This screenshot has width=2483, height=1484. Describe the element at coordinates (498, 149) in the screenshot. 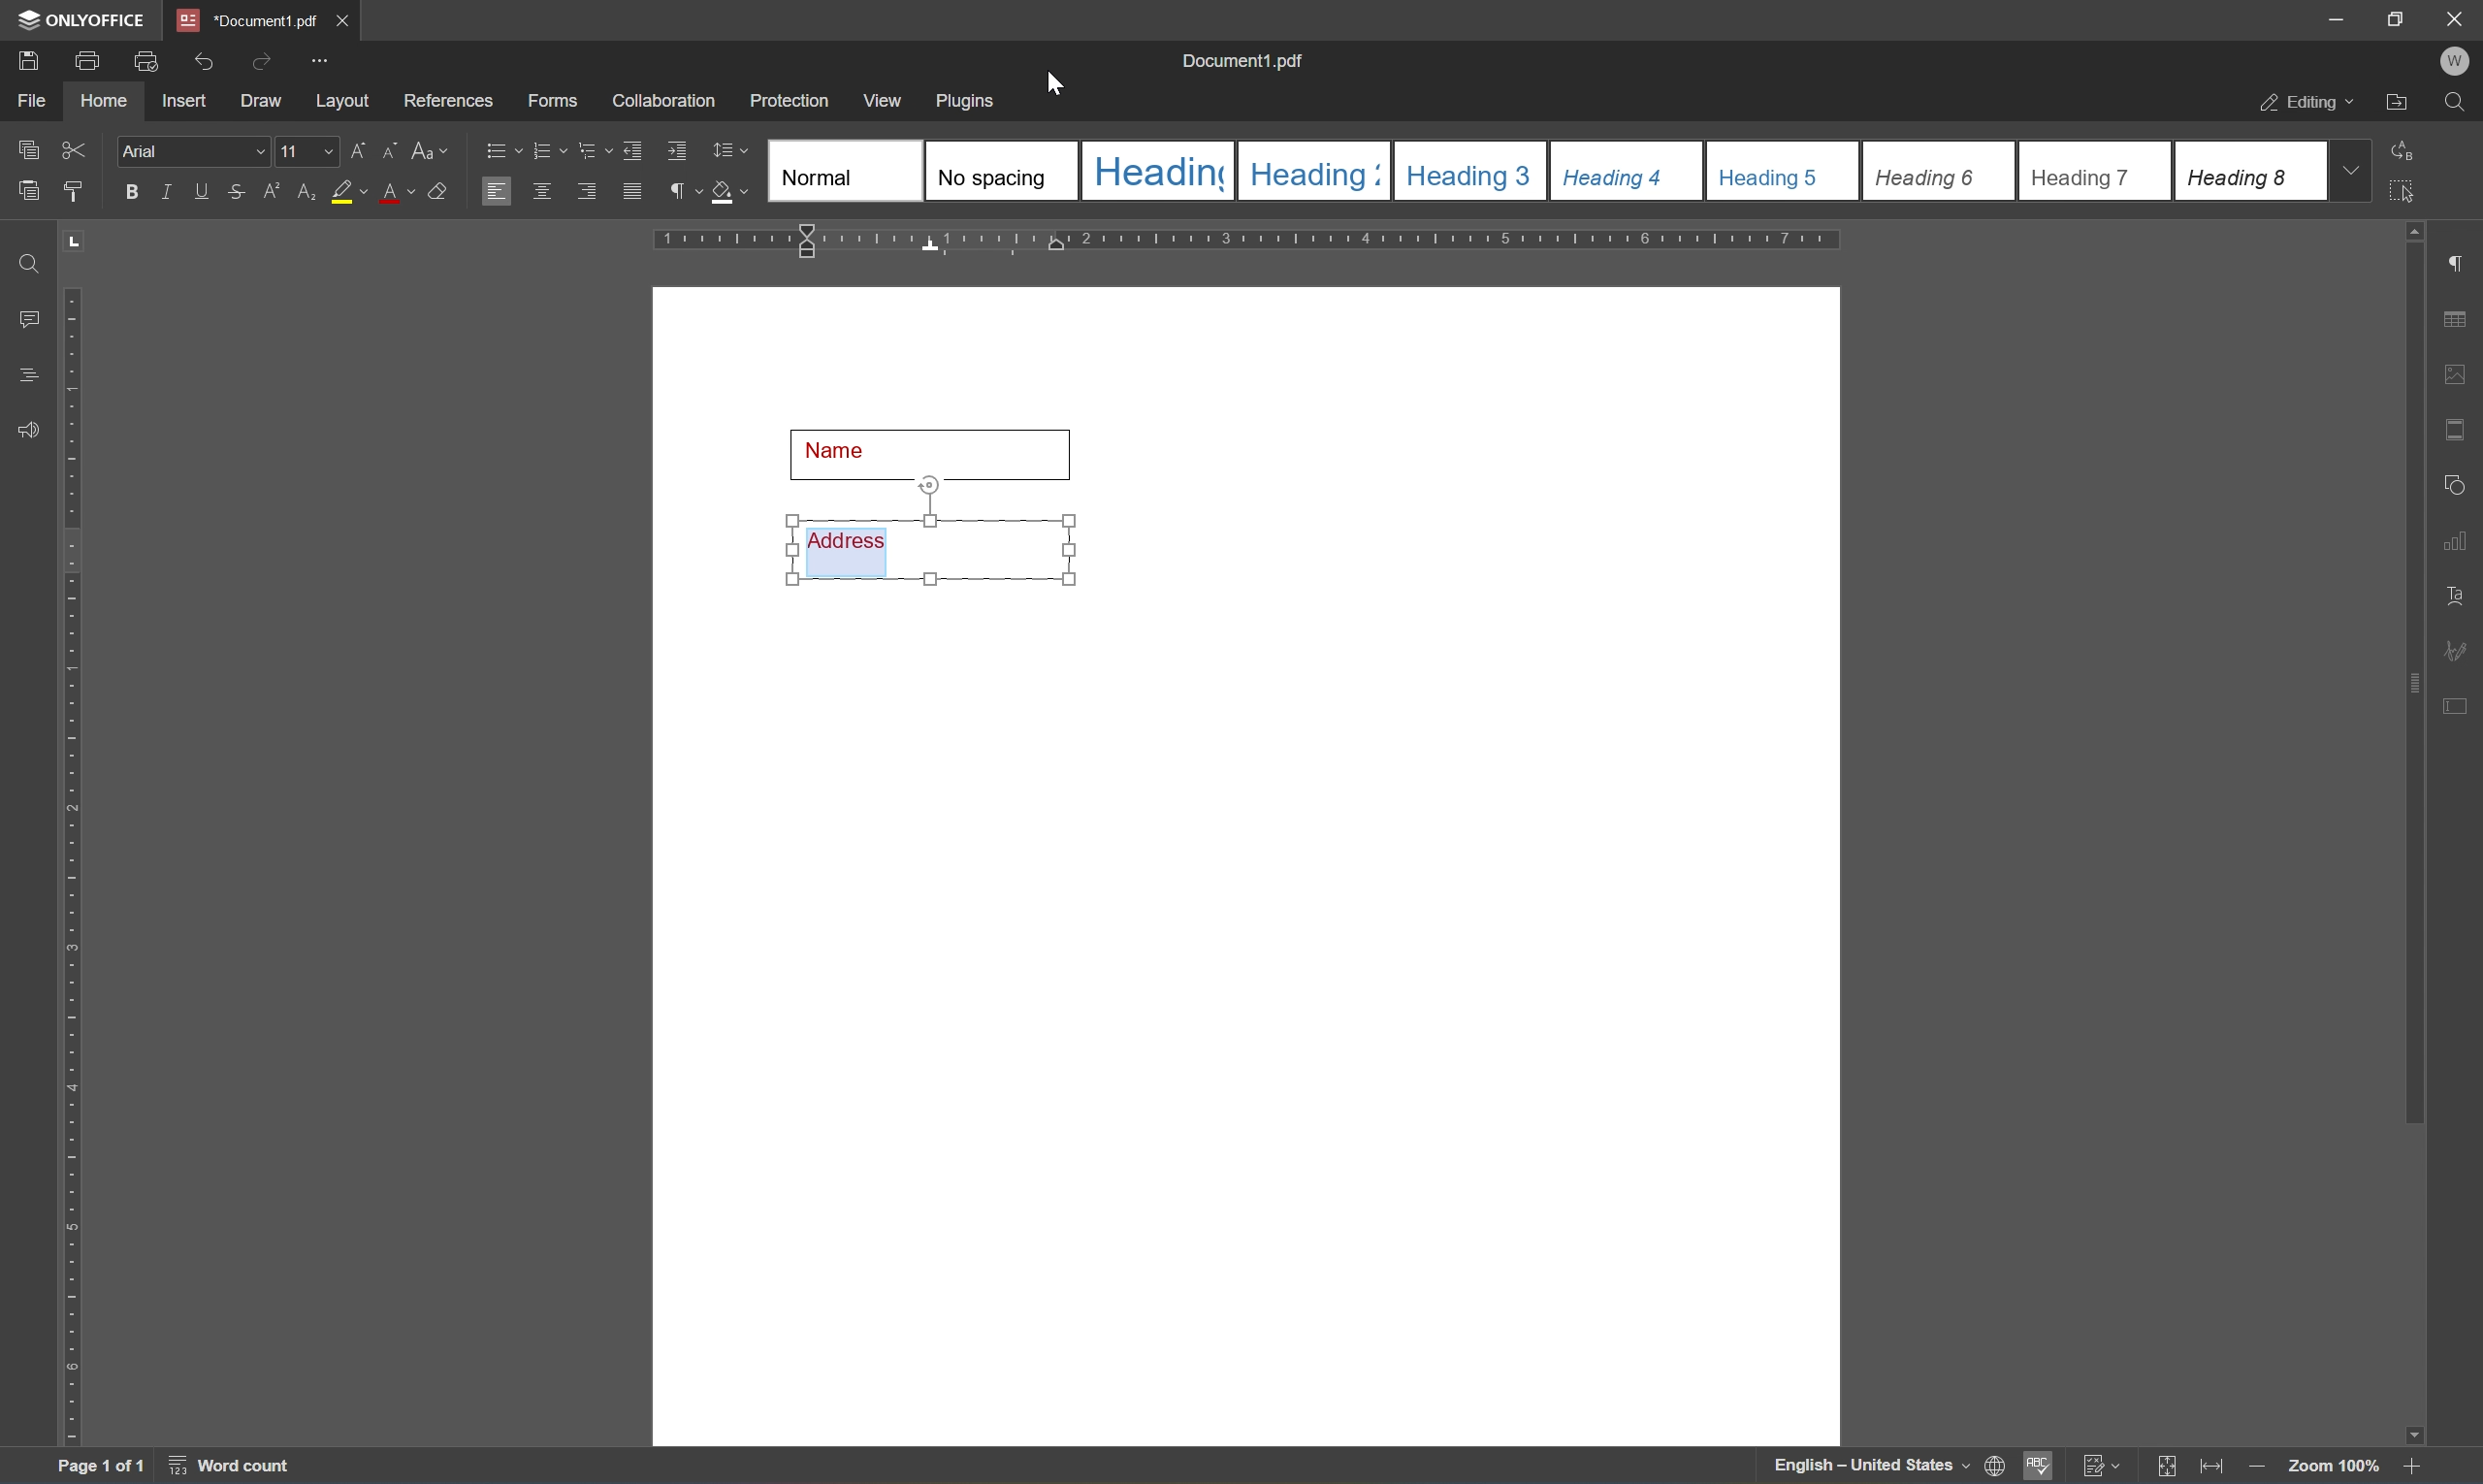

I see `bullets` at that location.